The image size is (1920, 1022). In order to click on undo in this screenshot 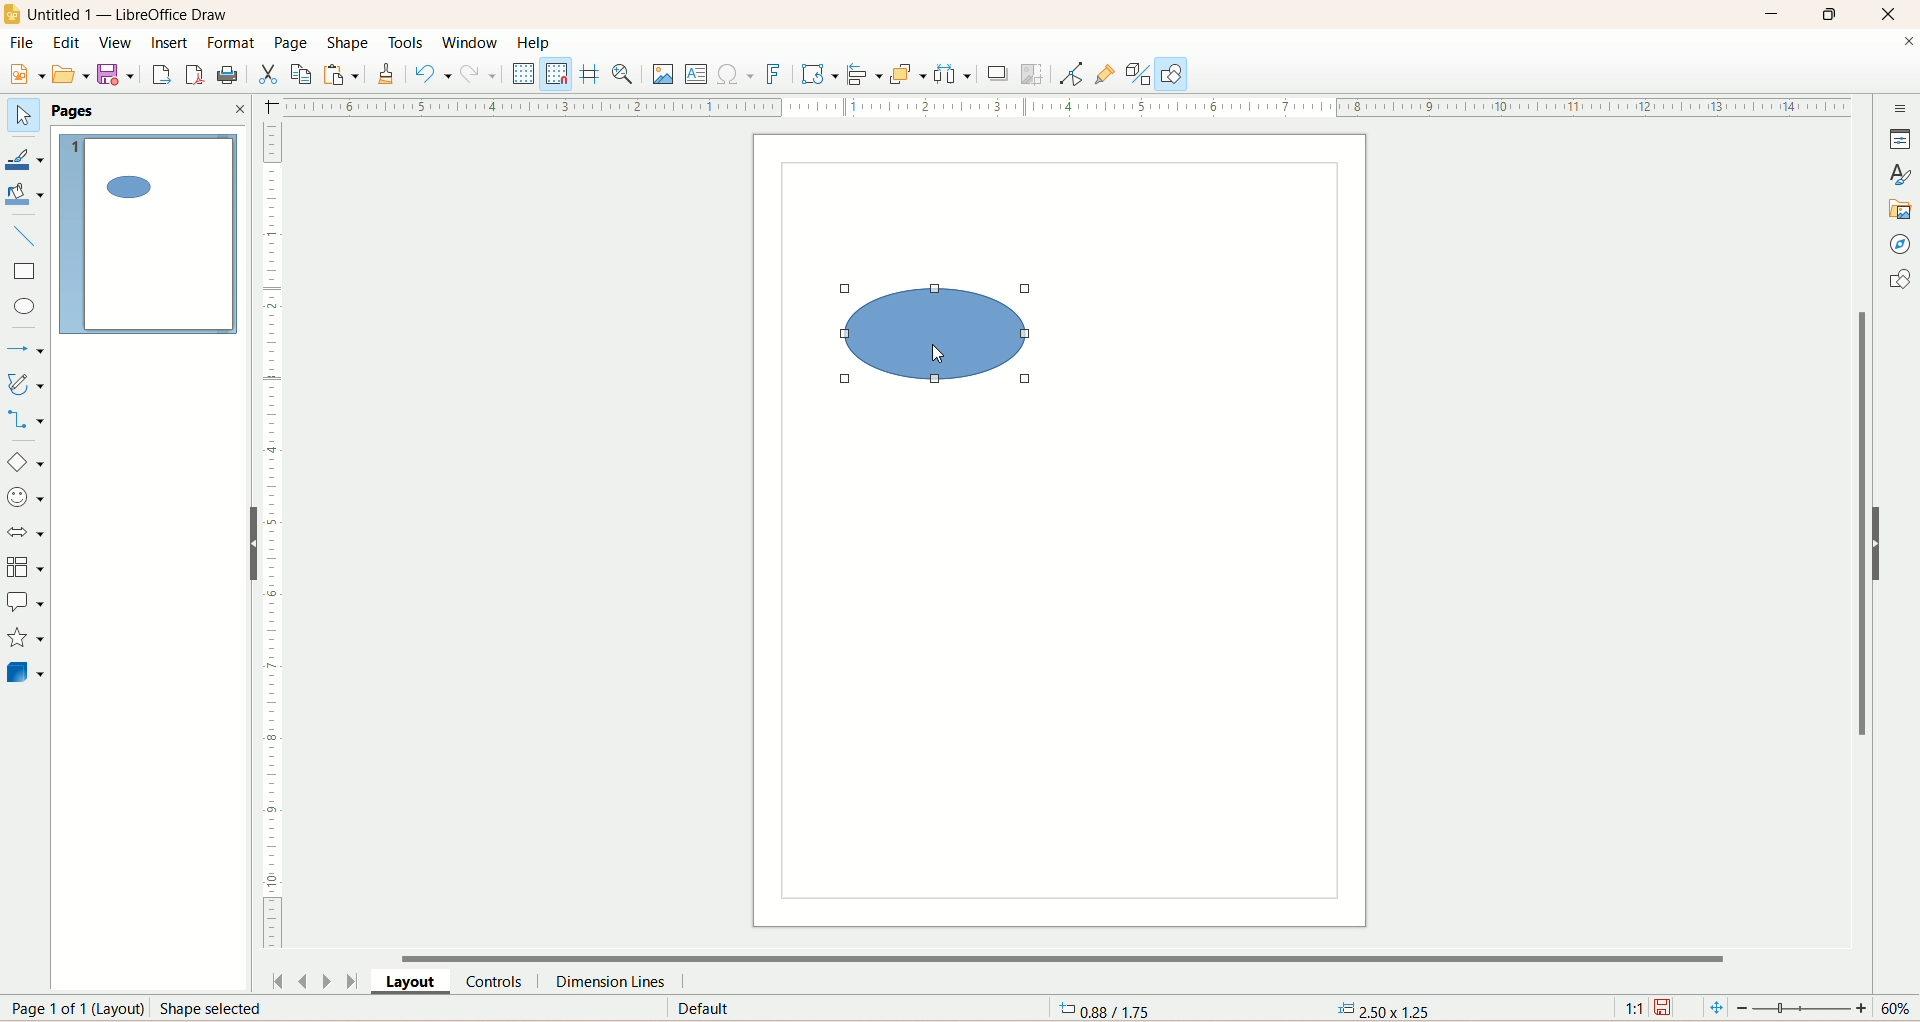, I will do `click(433, 74)`.